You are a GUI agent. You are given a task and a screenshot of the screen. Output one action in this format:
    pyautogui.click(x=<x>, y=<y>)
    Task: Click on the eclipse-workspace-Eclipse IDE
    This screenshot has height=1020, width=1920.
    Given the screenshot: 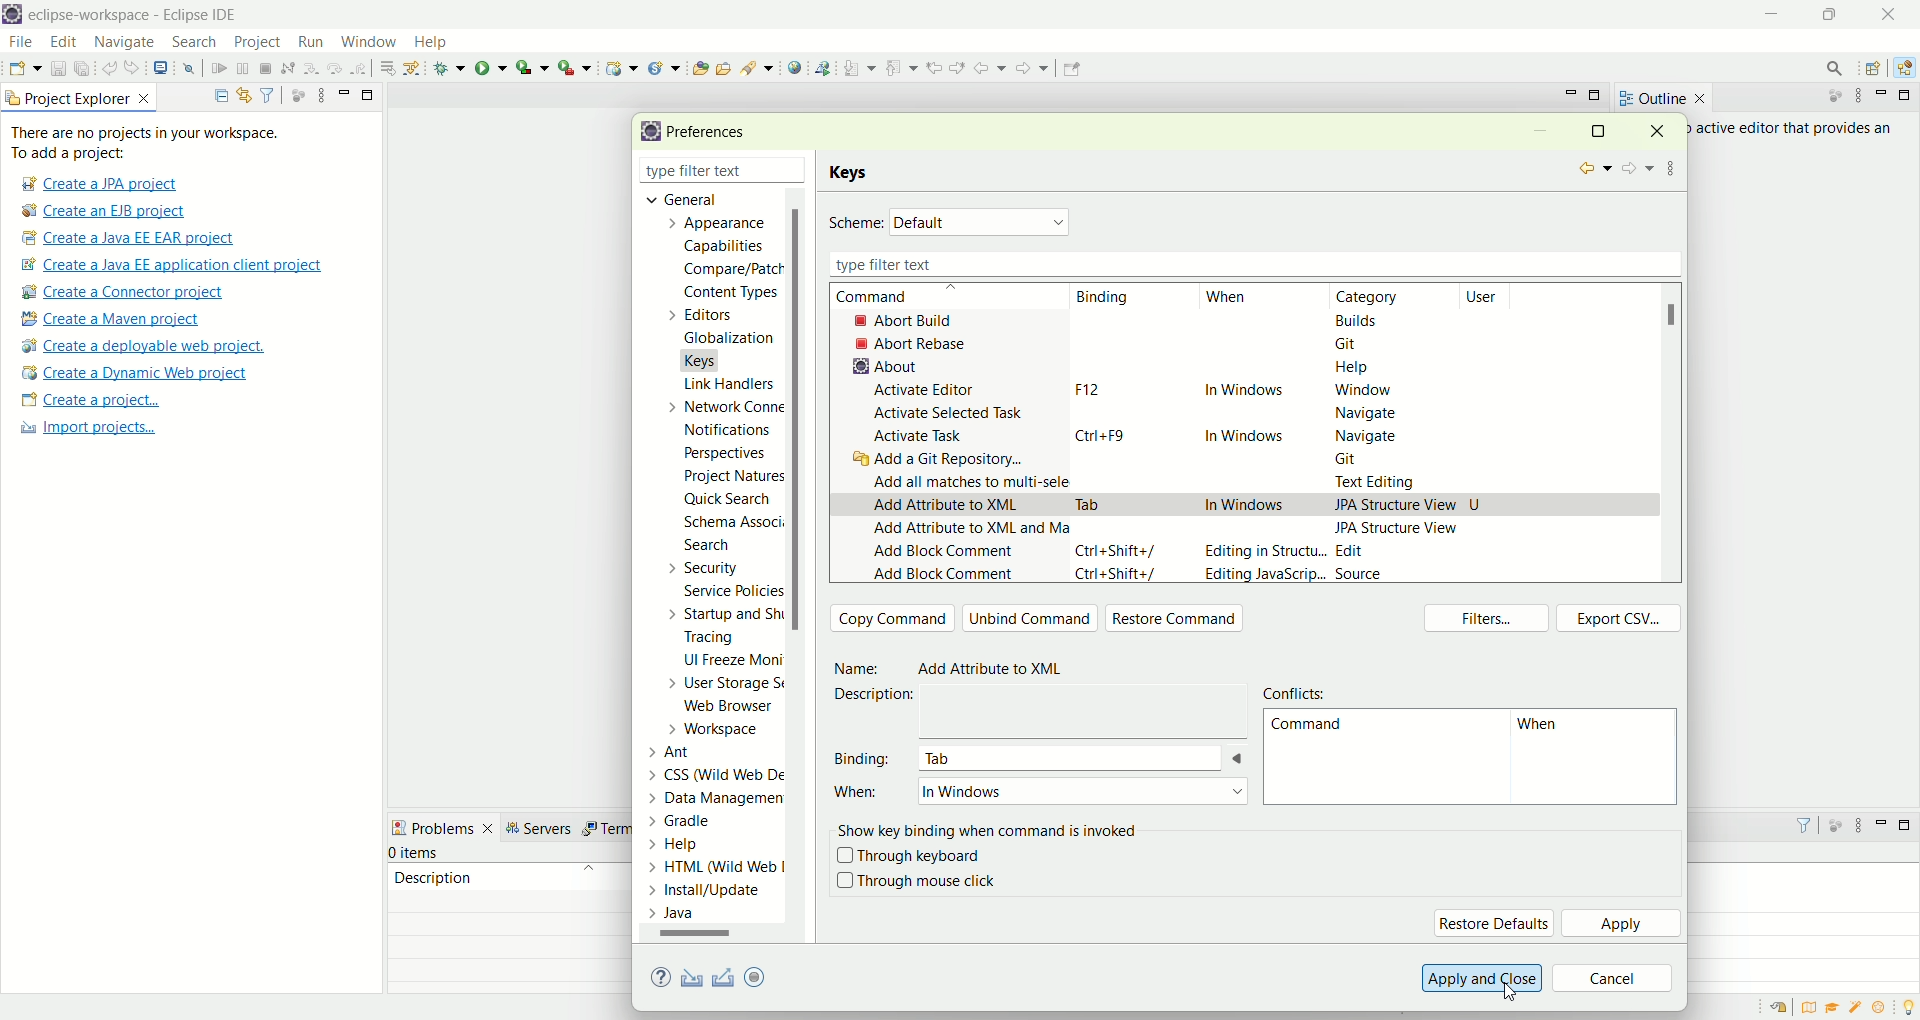 What is the action you would take?
    pyautogui.click(x=131, y=16)
    